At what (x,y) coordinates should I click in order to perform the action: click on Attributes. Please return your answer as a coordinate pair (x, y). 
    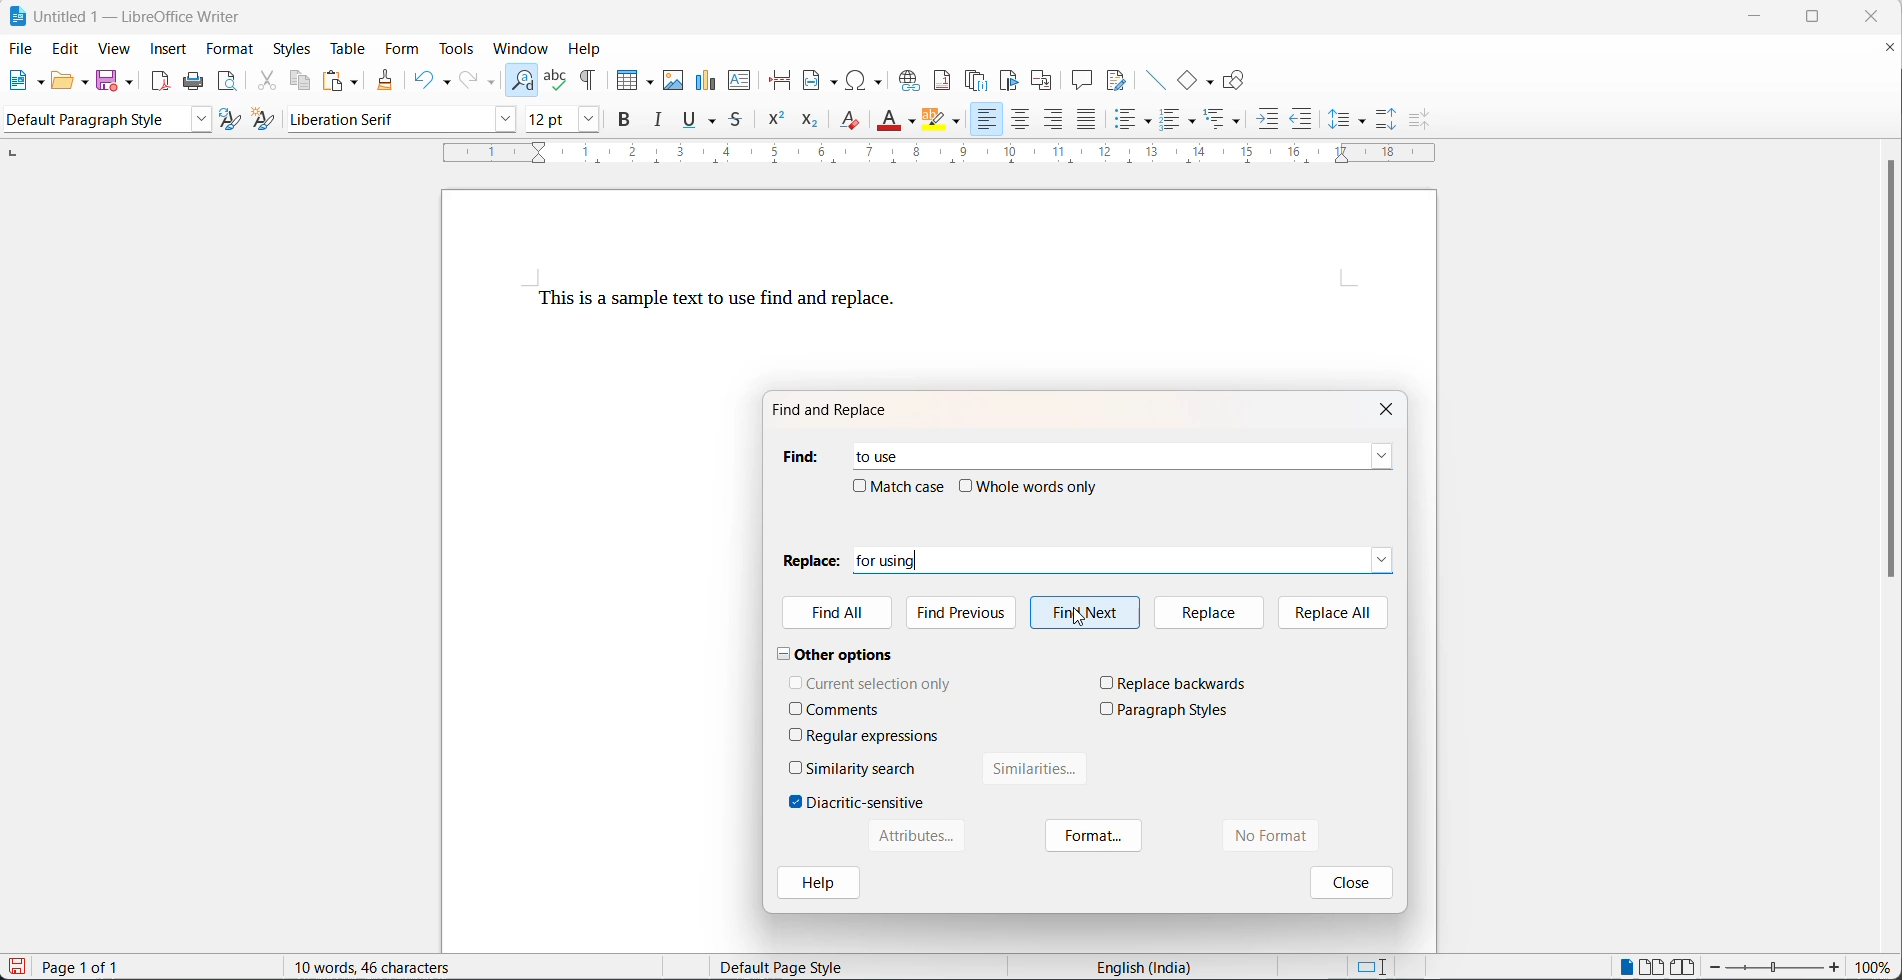
    Looking at the image, I should click on (914, 836).